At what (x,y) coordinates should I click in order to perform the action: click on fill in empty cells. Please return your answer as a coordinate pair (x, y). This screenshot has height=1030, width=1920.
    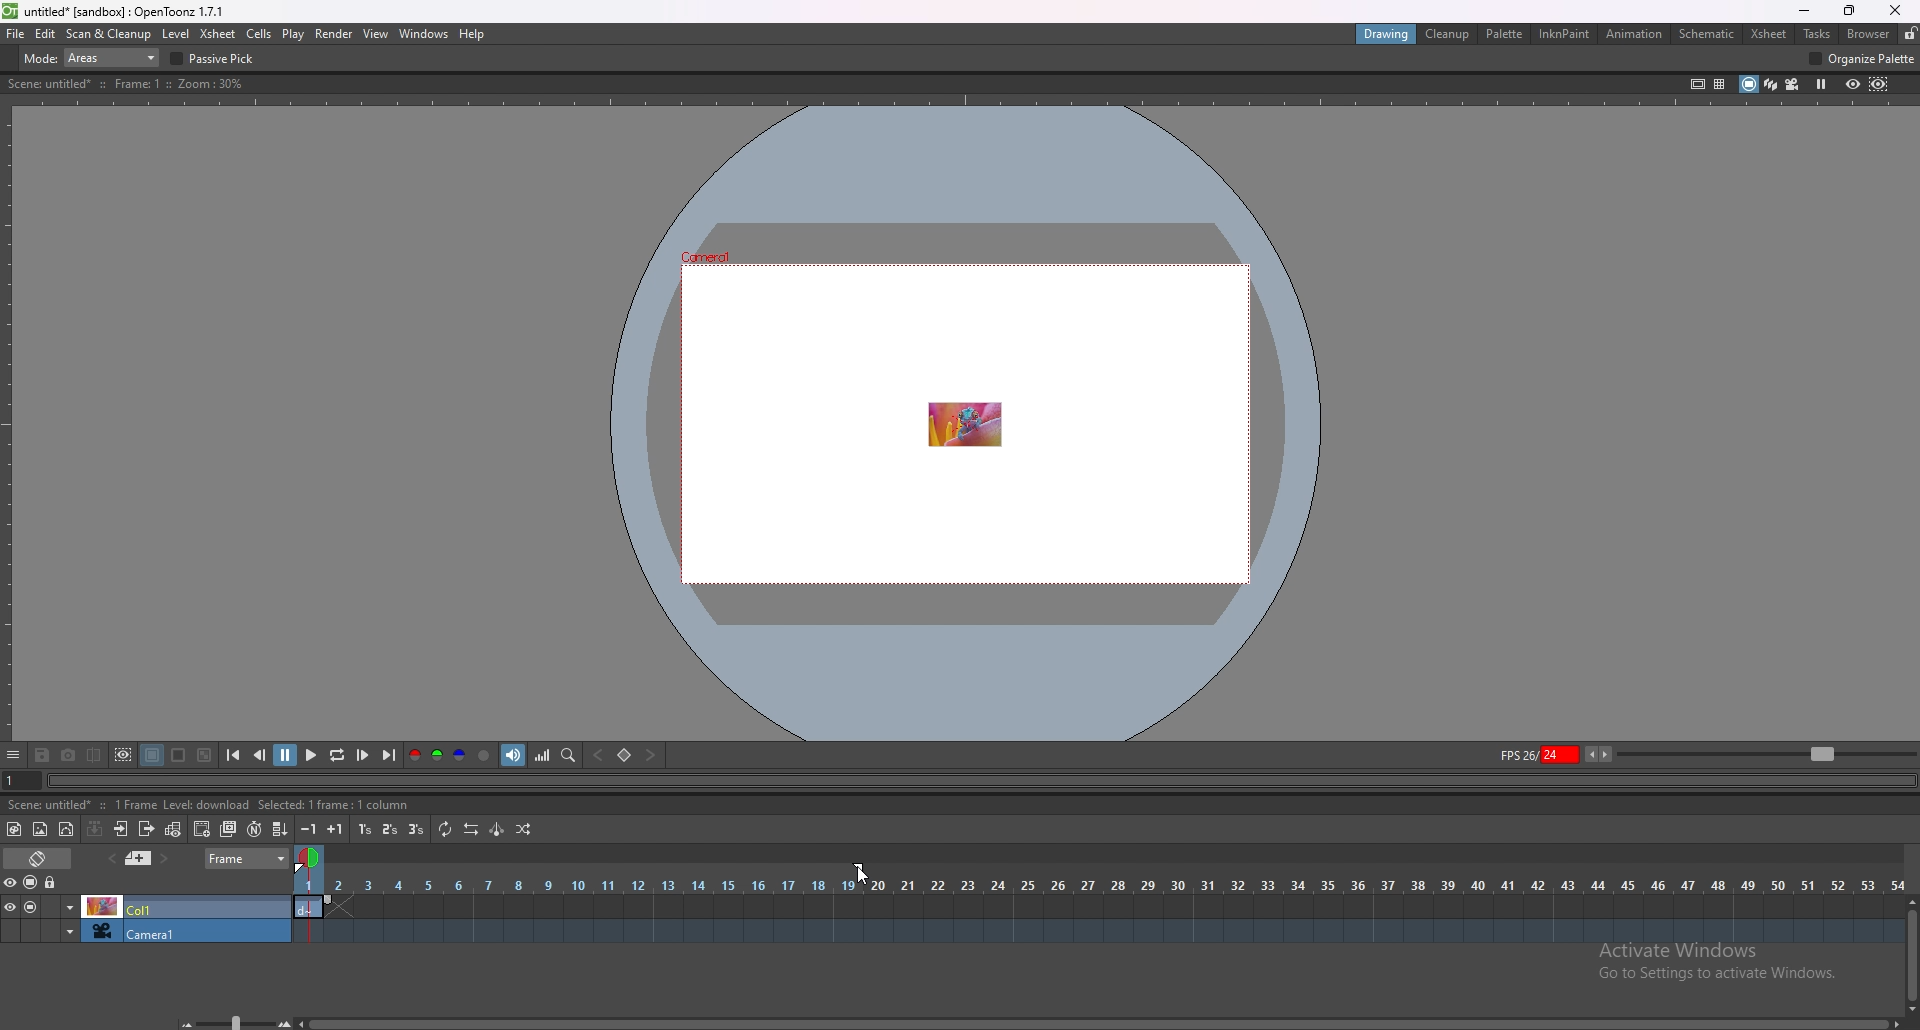
    Looking at the image, I should click on (278, 829).